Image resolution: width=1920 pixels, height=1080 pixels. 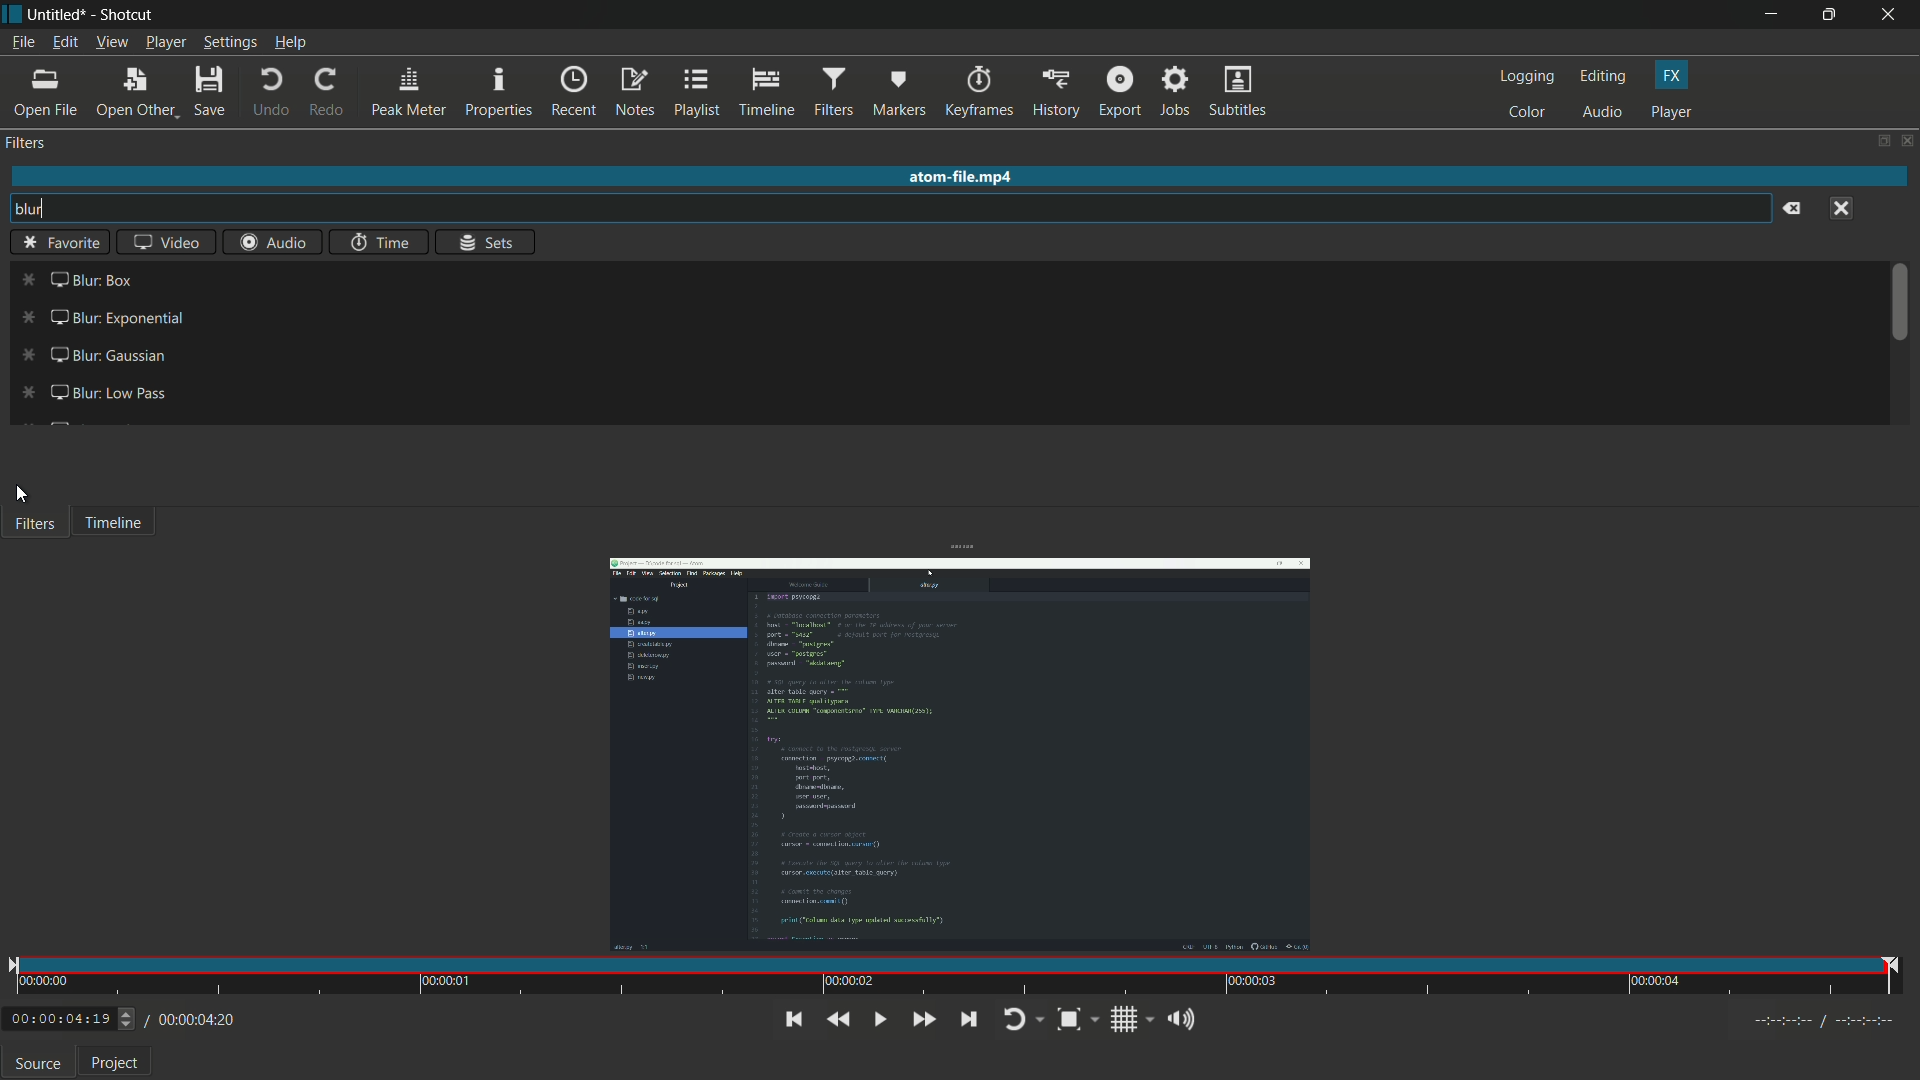 I want to click on markers, so click(x=897, y=96).